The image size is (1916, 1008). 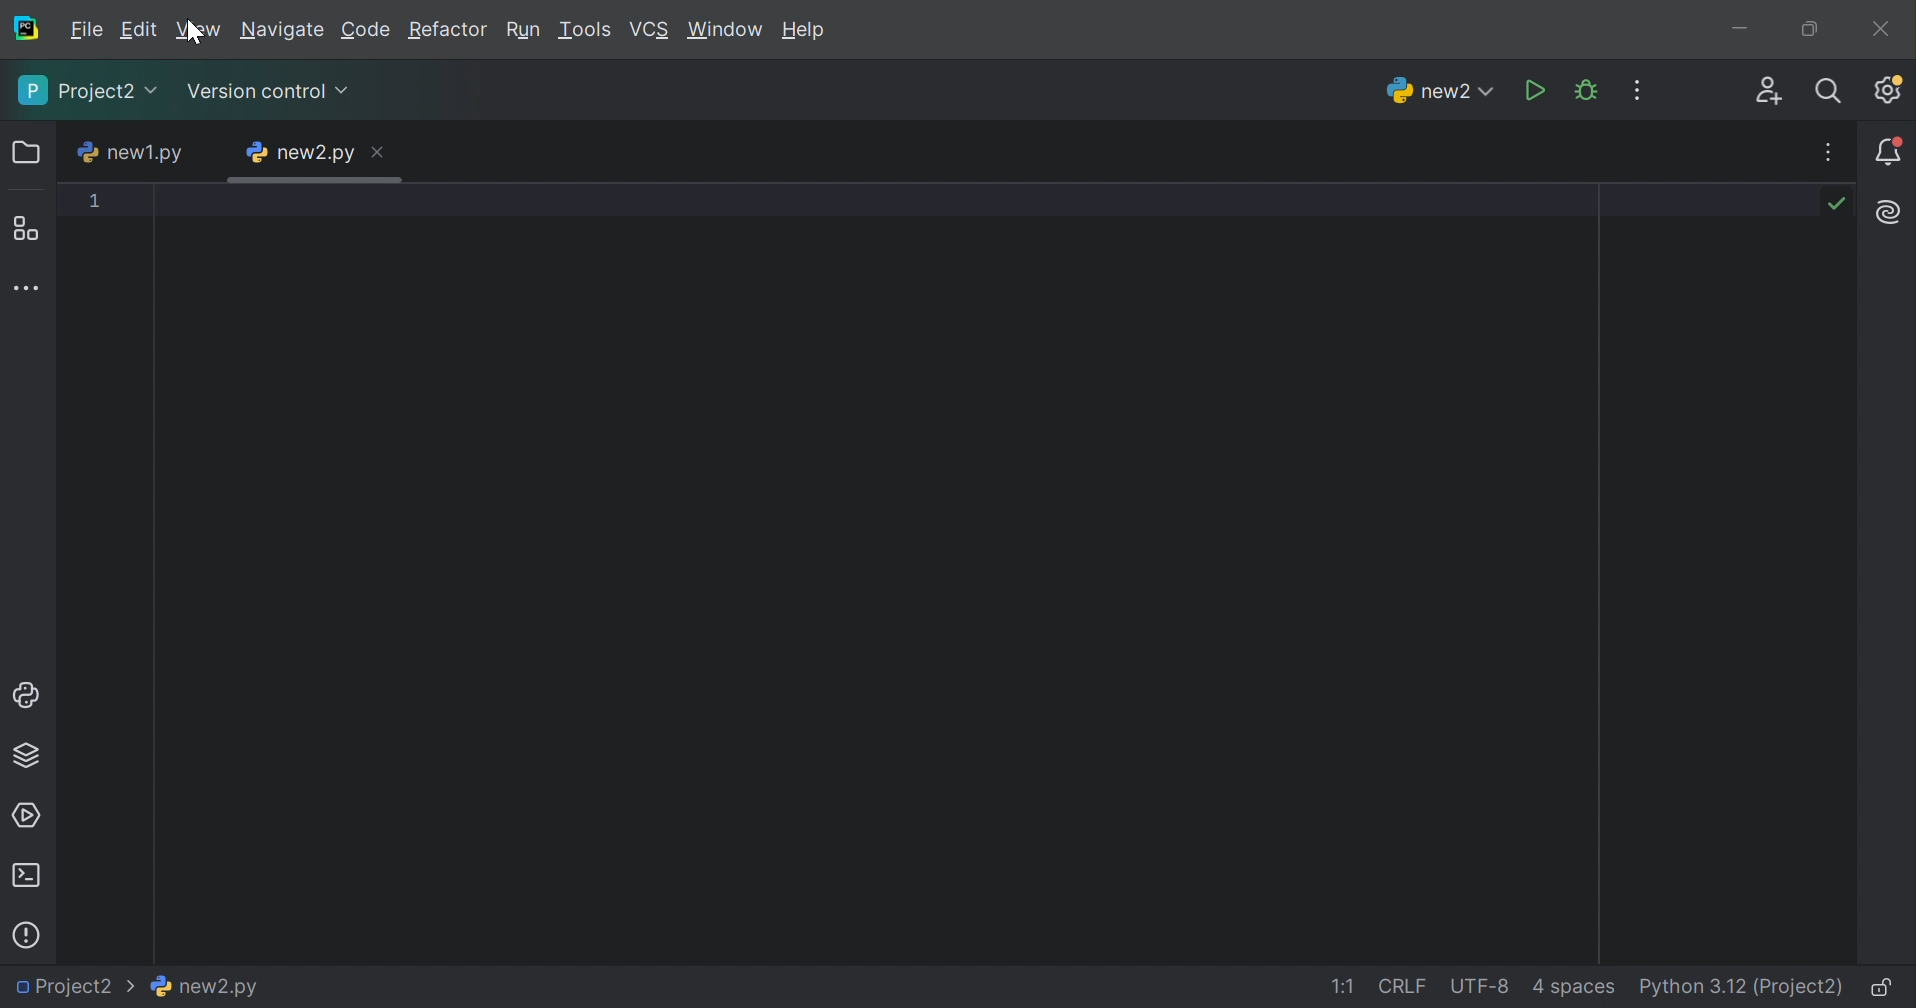 I want to click on Python packages, so click(x=25, y=754).